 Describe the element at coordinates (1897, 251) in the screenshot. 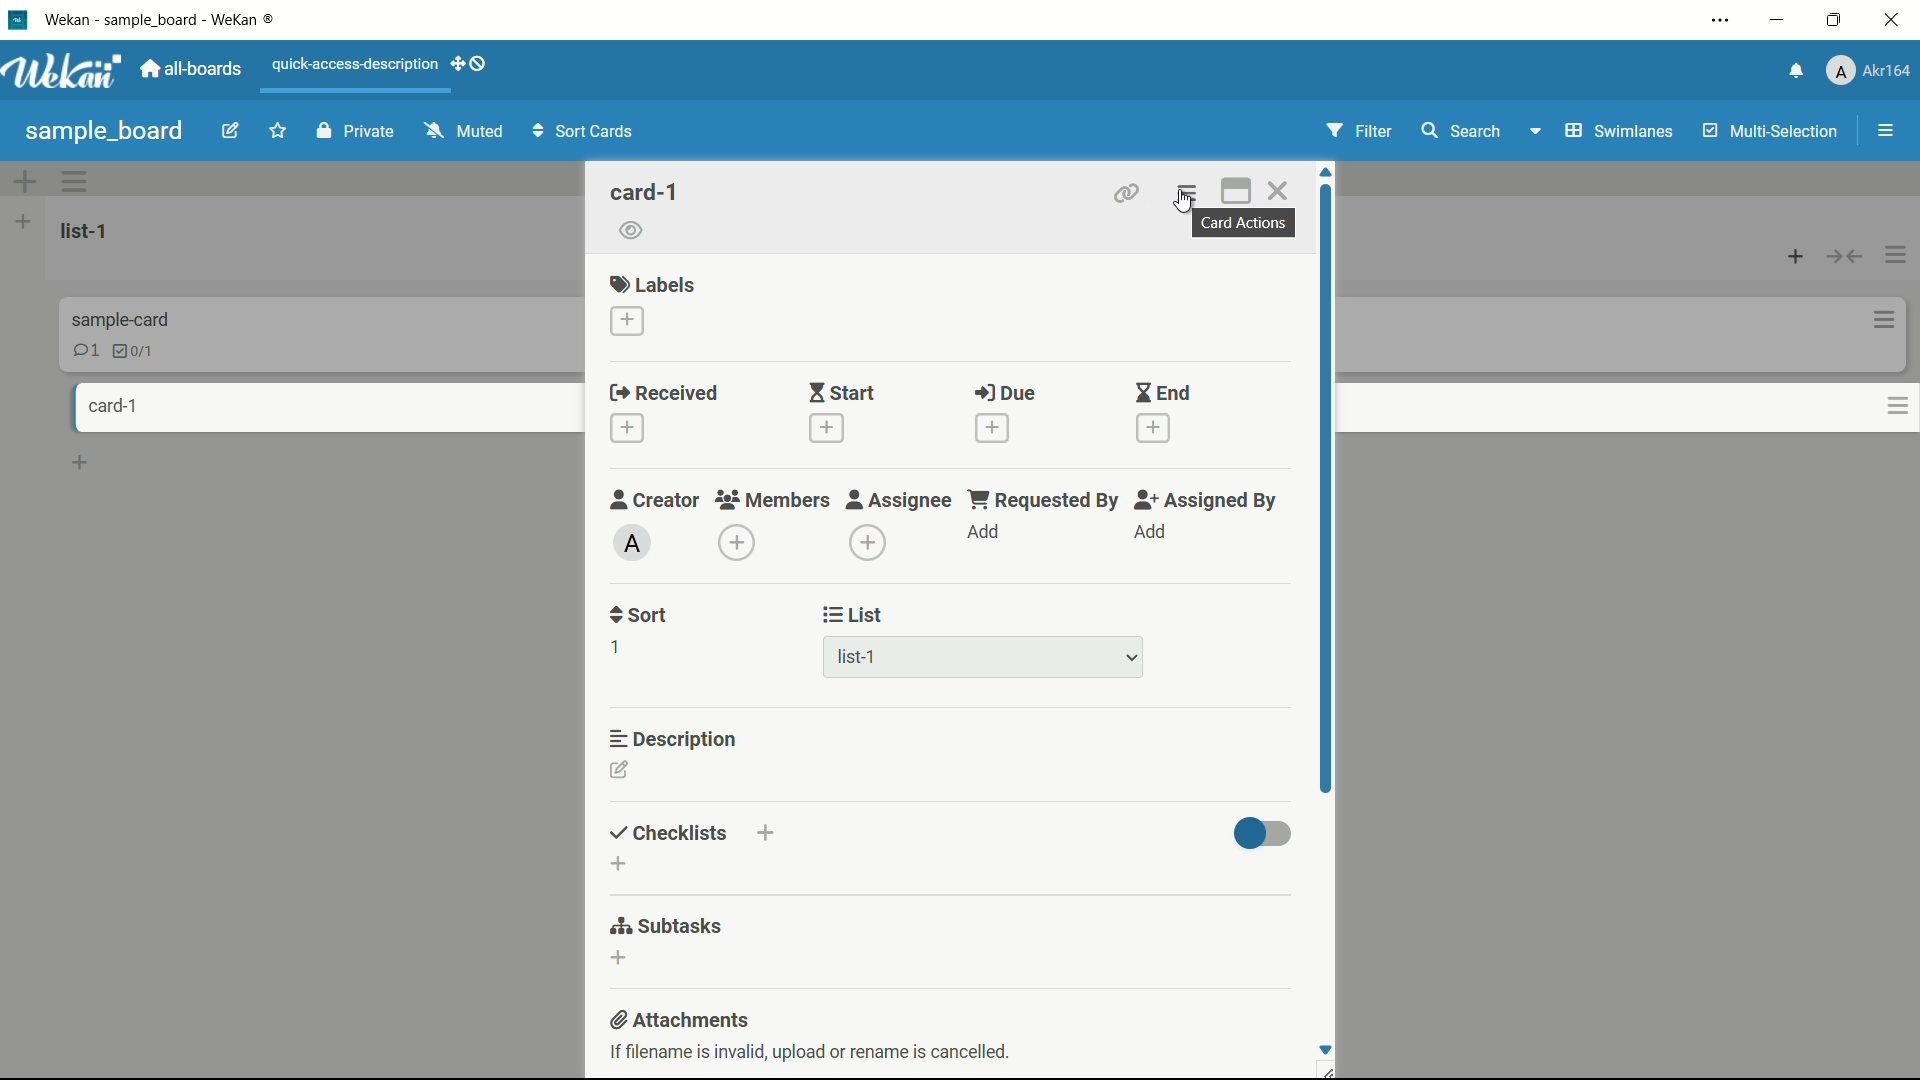

I see `list actions` at that location.